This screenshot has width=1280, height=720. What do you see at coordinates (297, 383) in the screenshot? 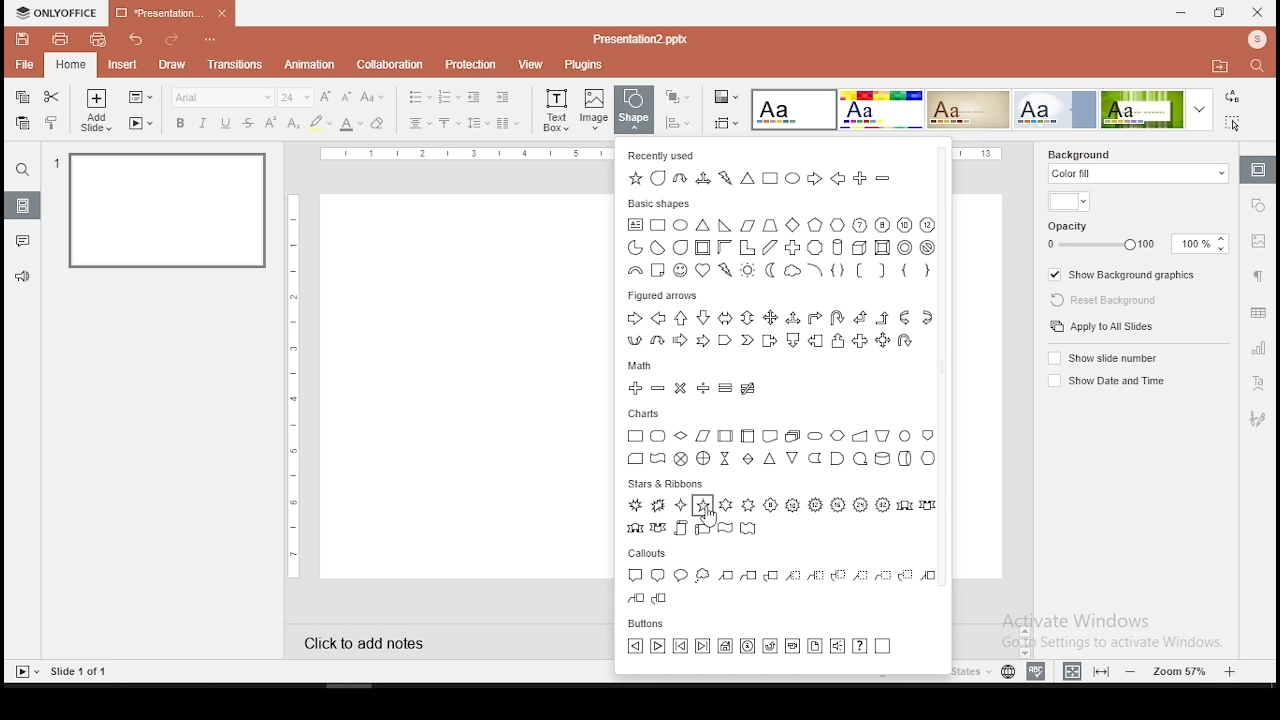
I see `vertical scale` at bounding box center [297, 383].